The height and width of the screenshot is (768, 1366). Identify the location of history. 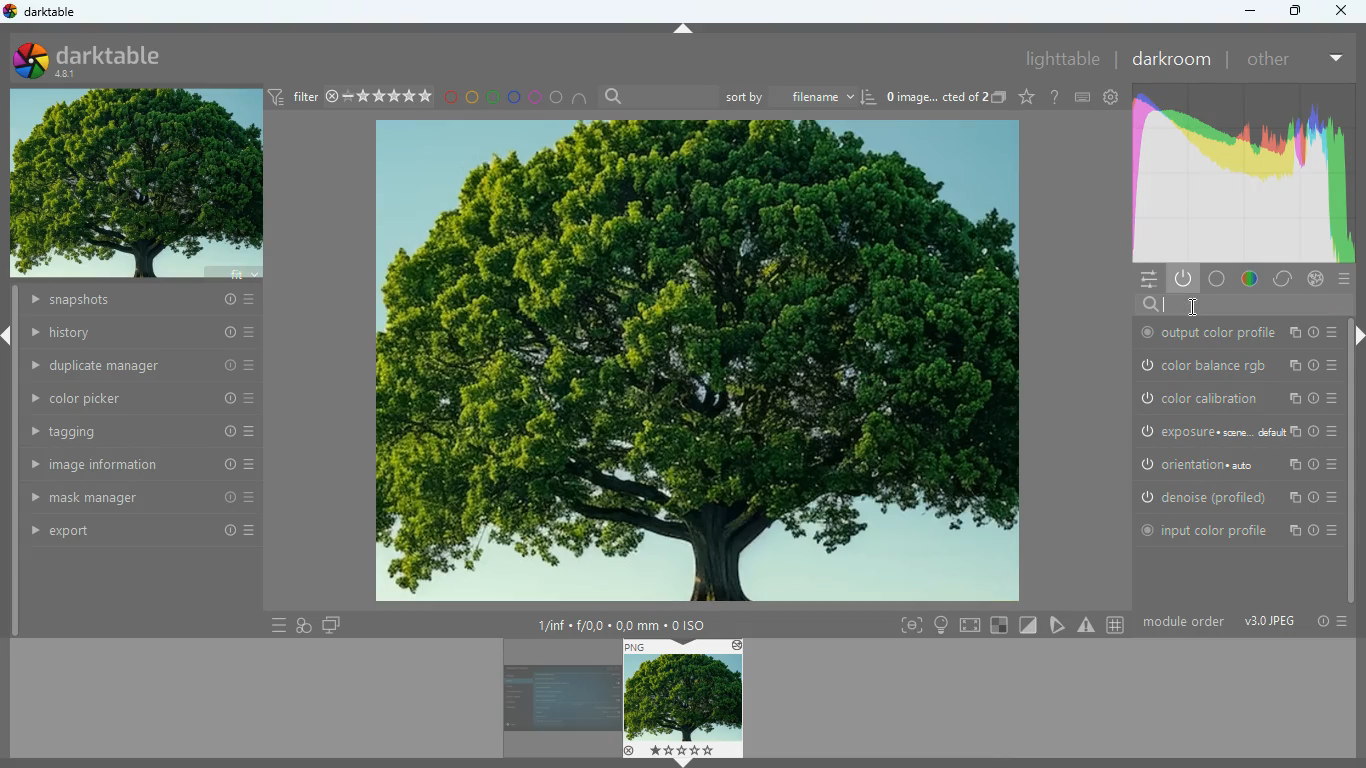
(144, 333).